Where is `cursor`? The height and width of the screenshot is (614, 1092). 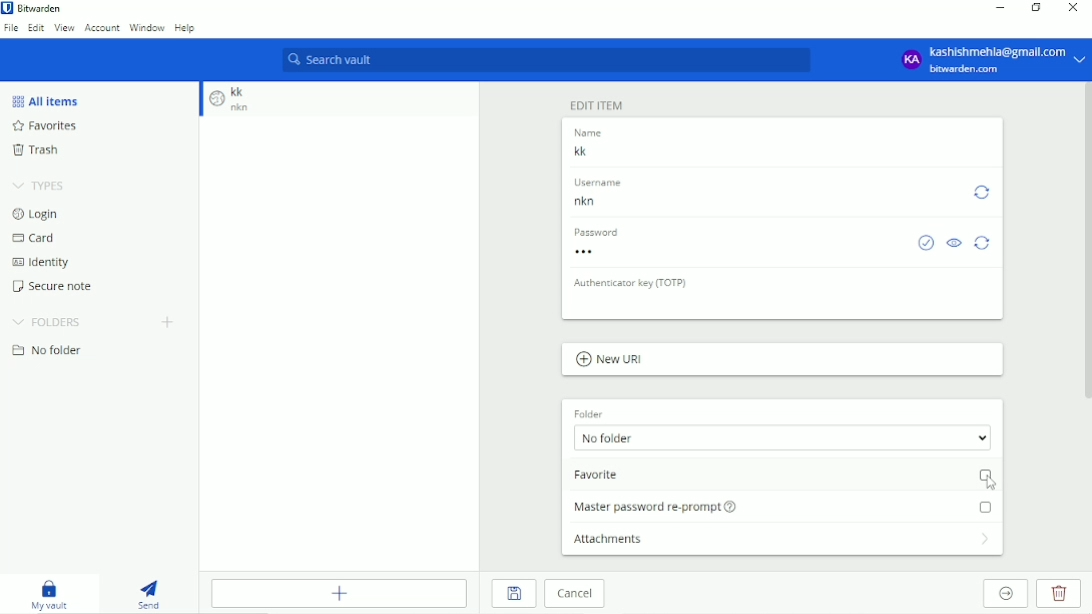 cursor is located at coordinates (991, 480).